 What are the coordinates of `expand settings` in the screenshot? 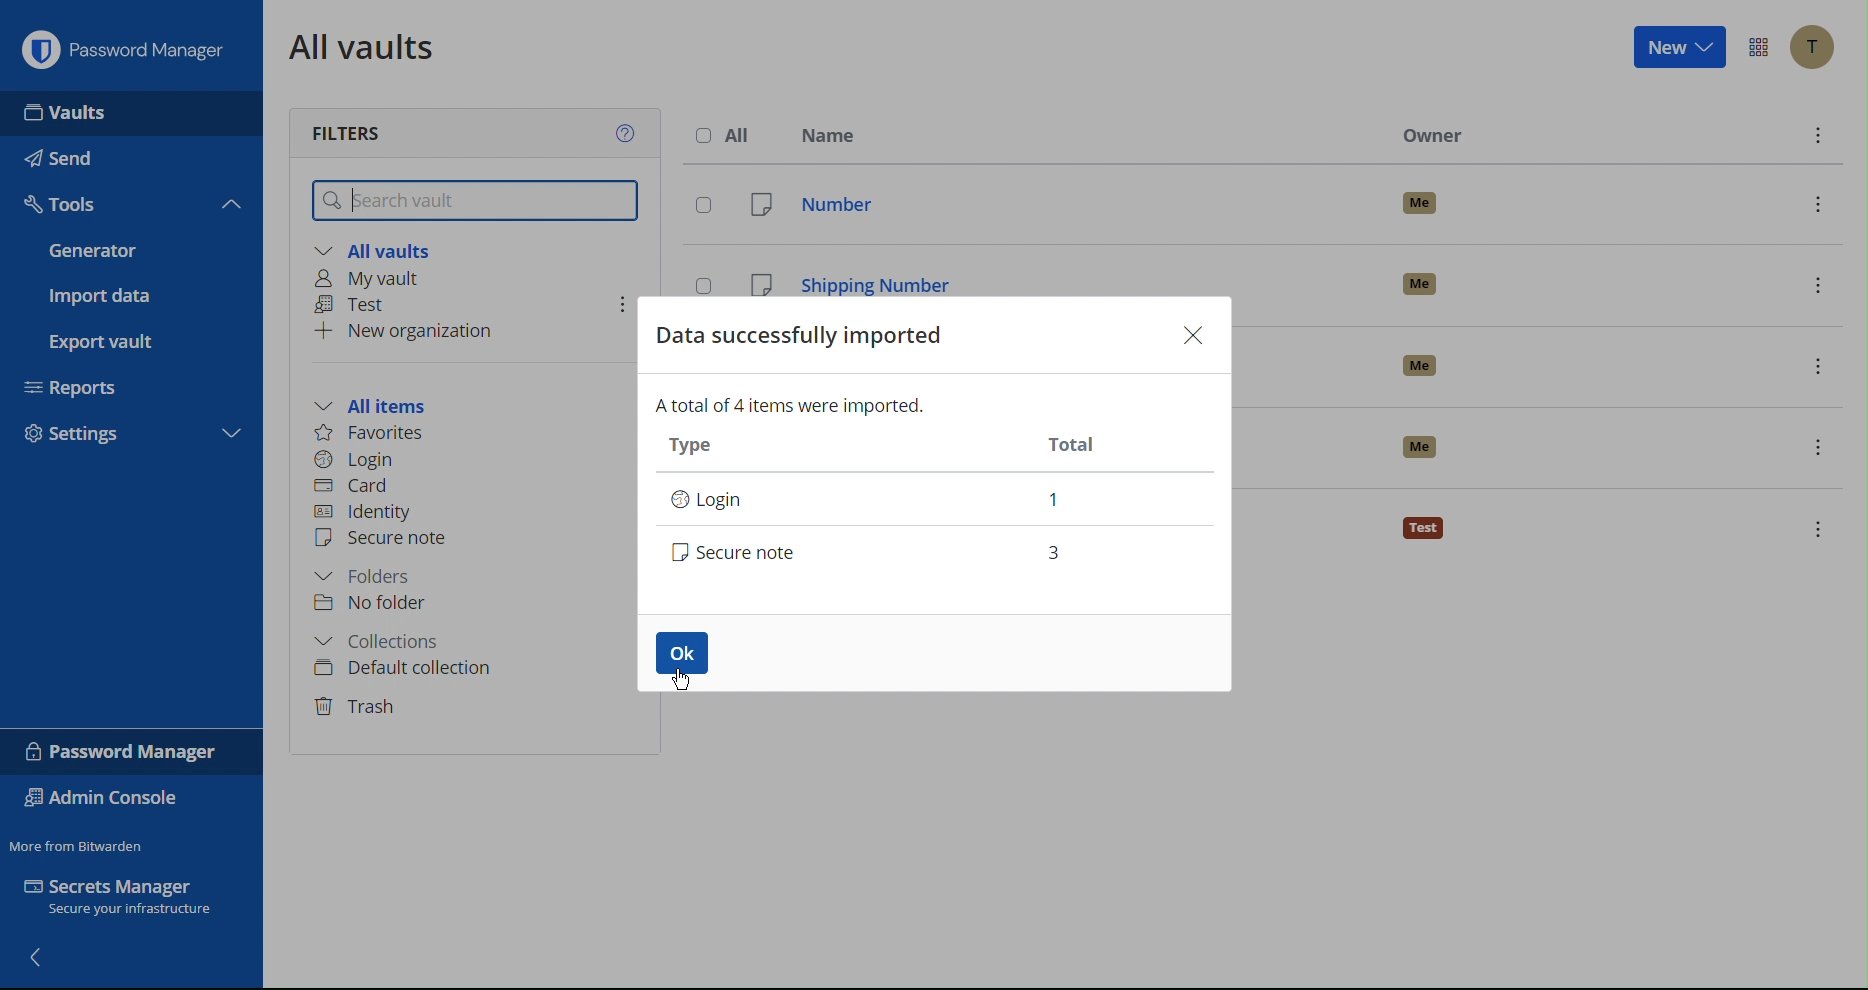 It's located at (232, 436).